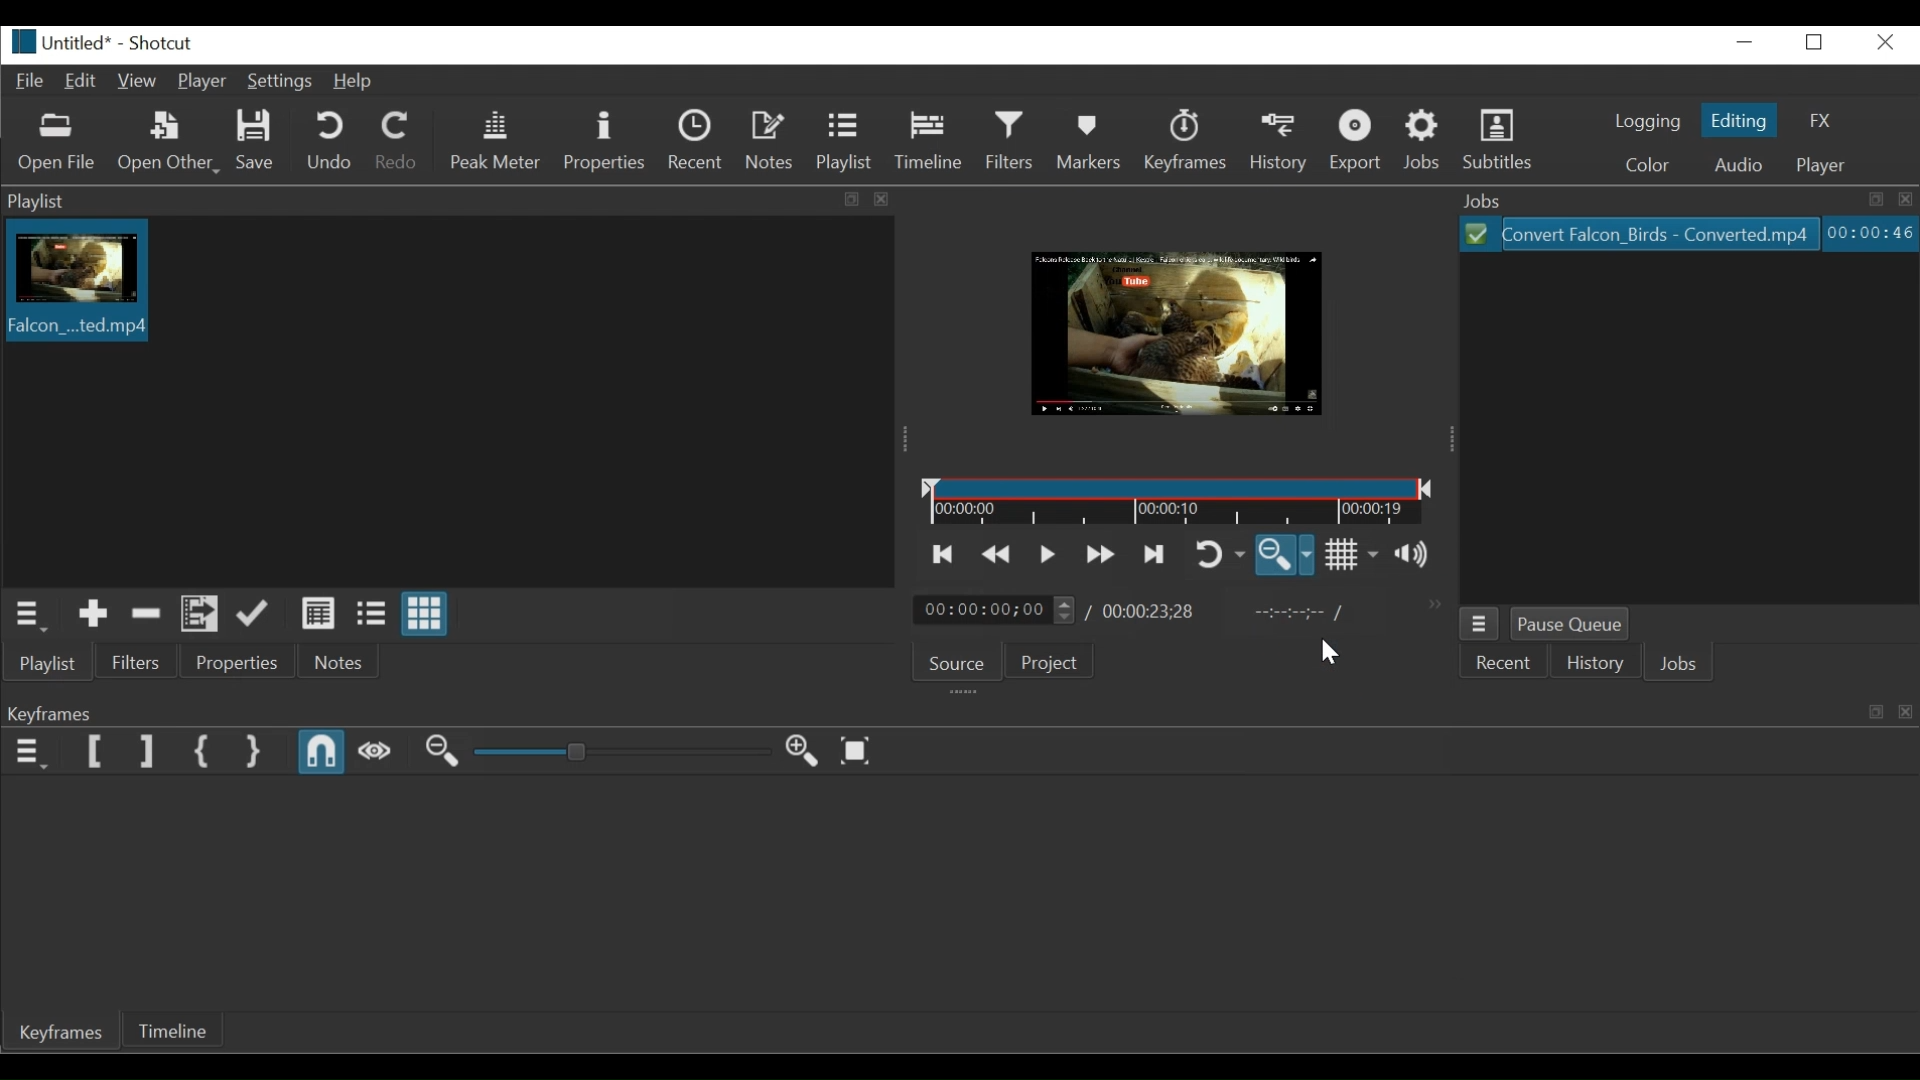  I want to click on View, so click(139, 82).